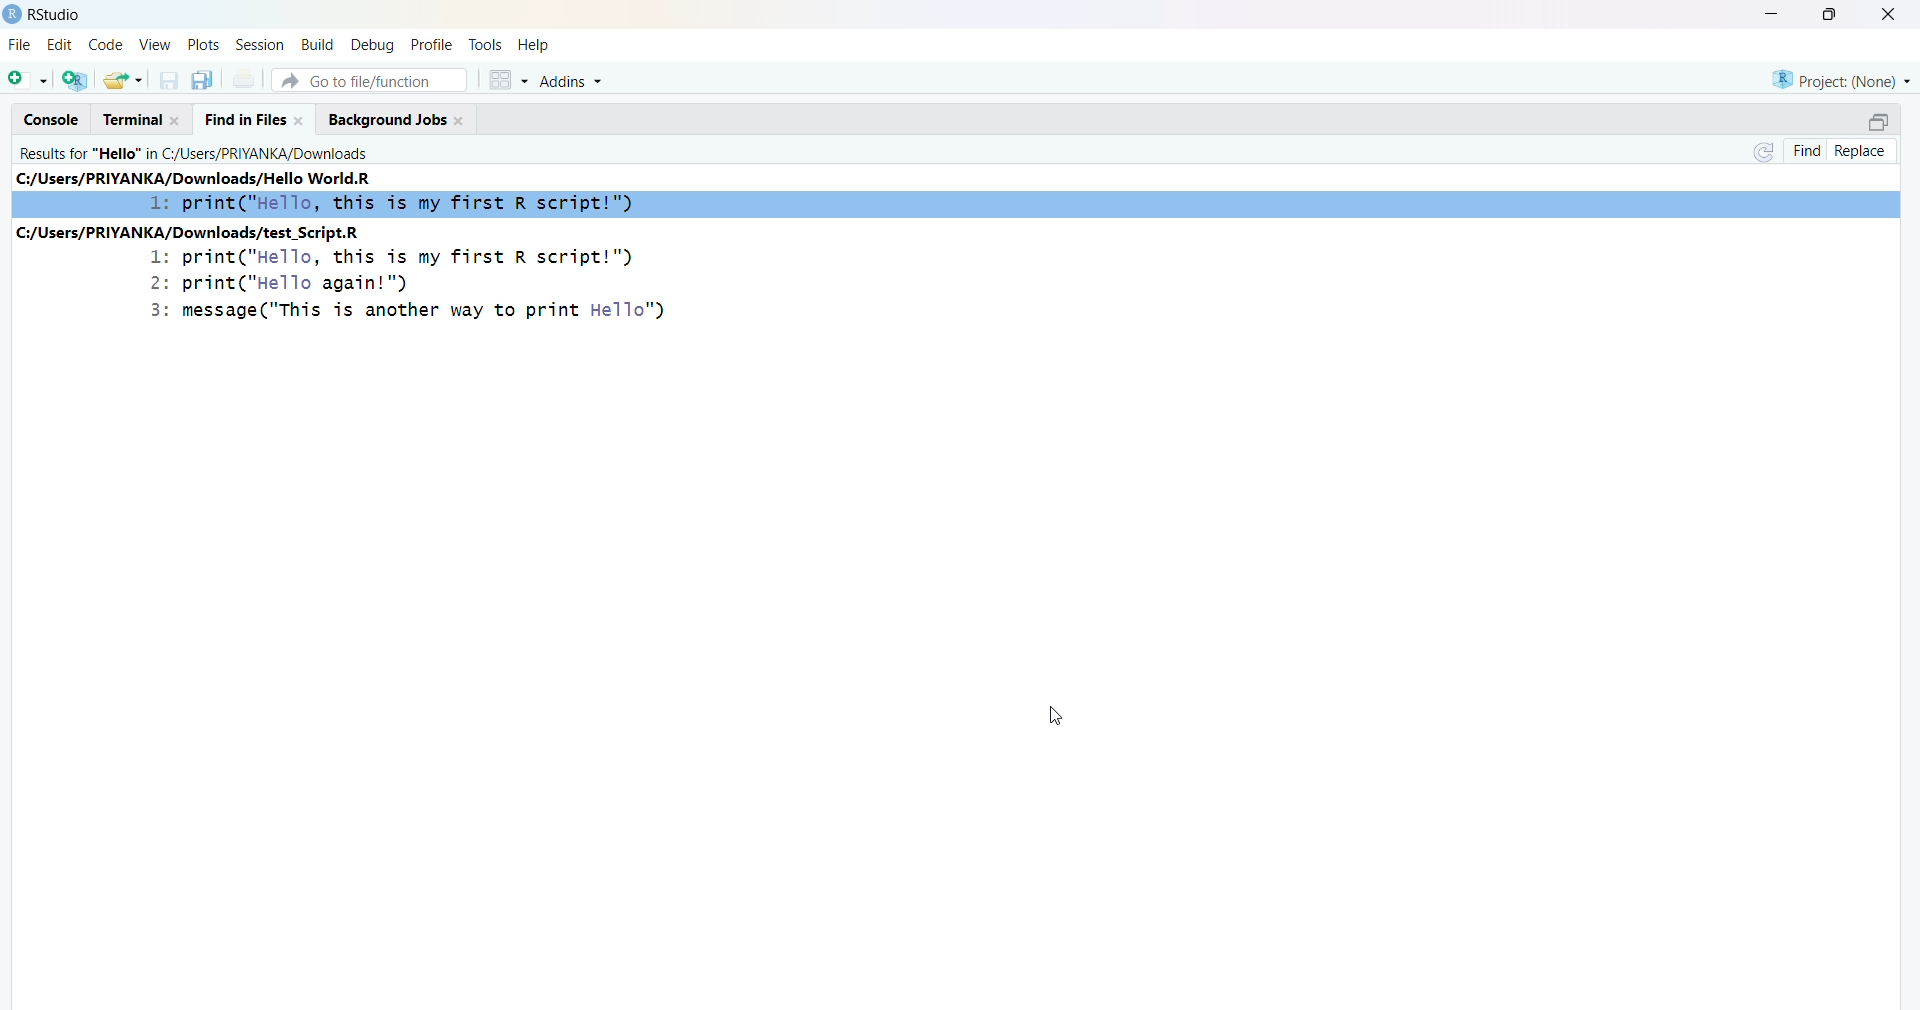 Image resolution: width=1920 pixels, height=1010 pixels. What do you see at coordinates (461, 120) in the screenshot?
I see `close` at bounding box center [461, 120].